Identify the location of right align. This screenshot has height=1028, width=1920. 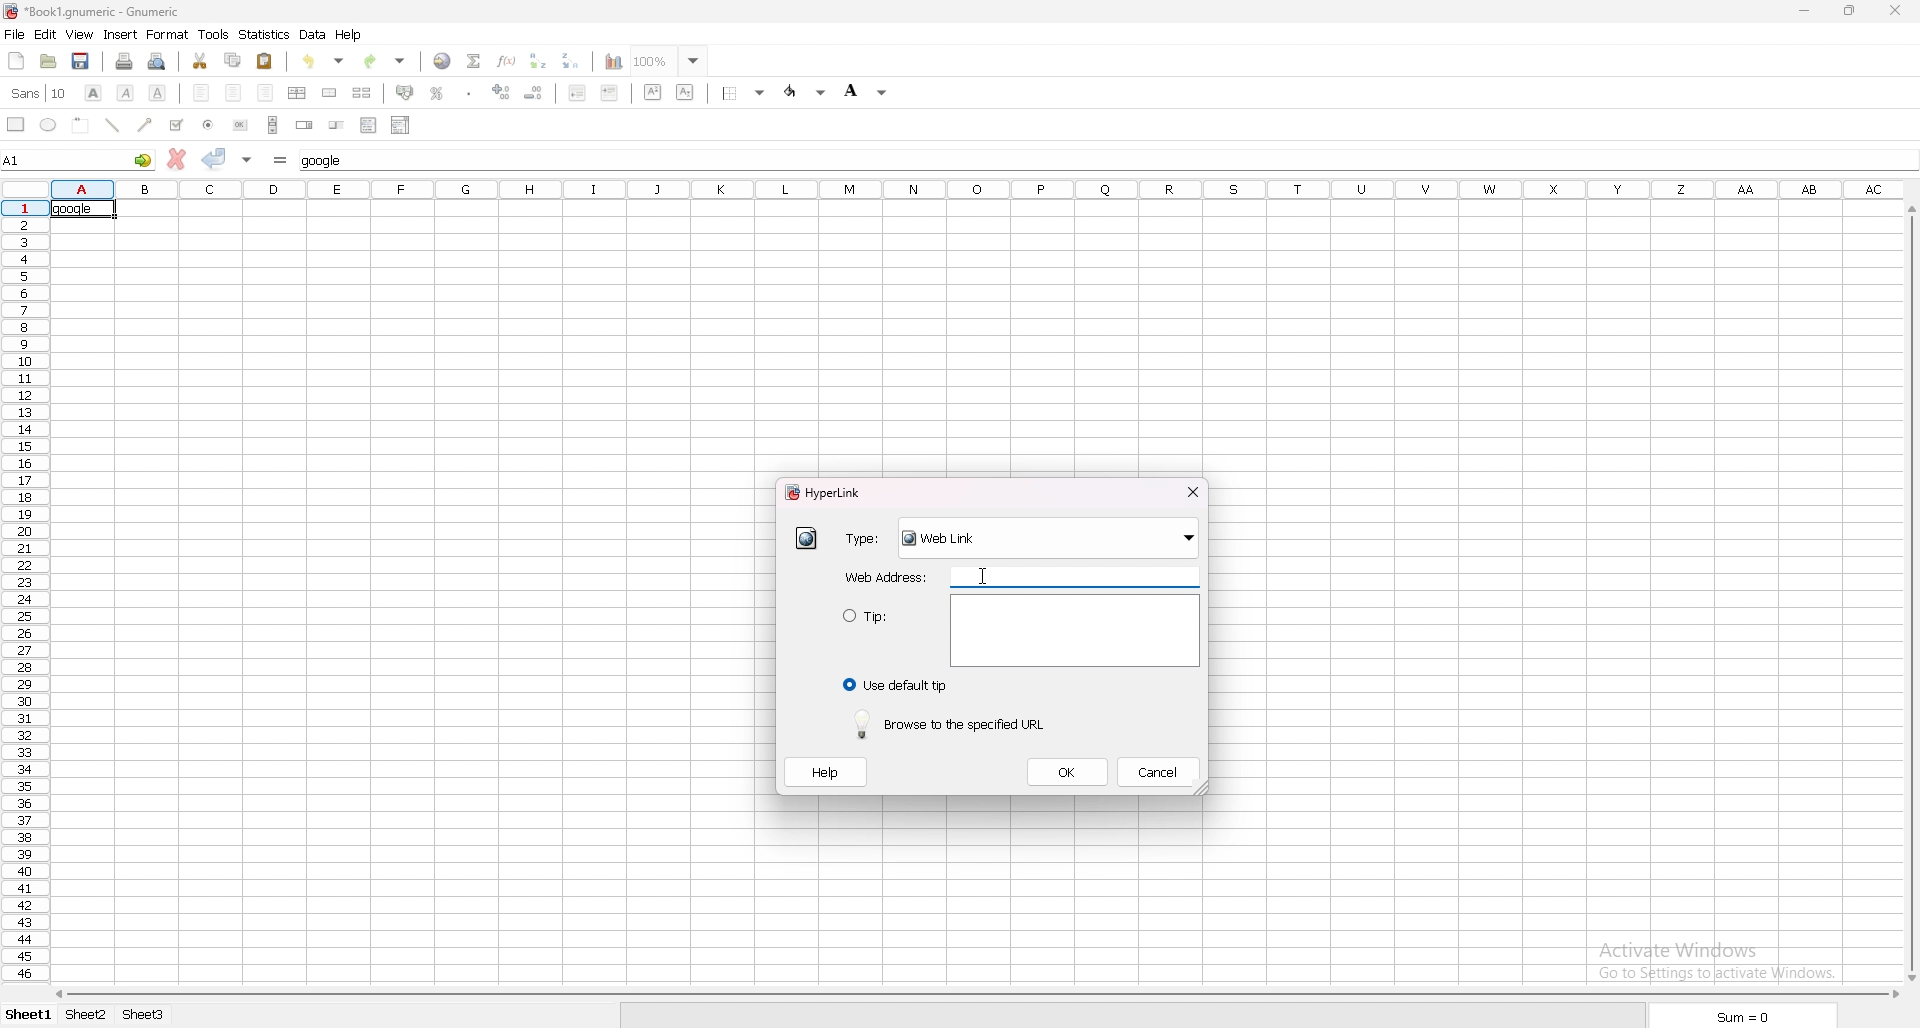
(264, 91).